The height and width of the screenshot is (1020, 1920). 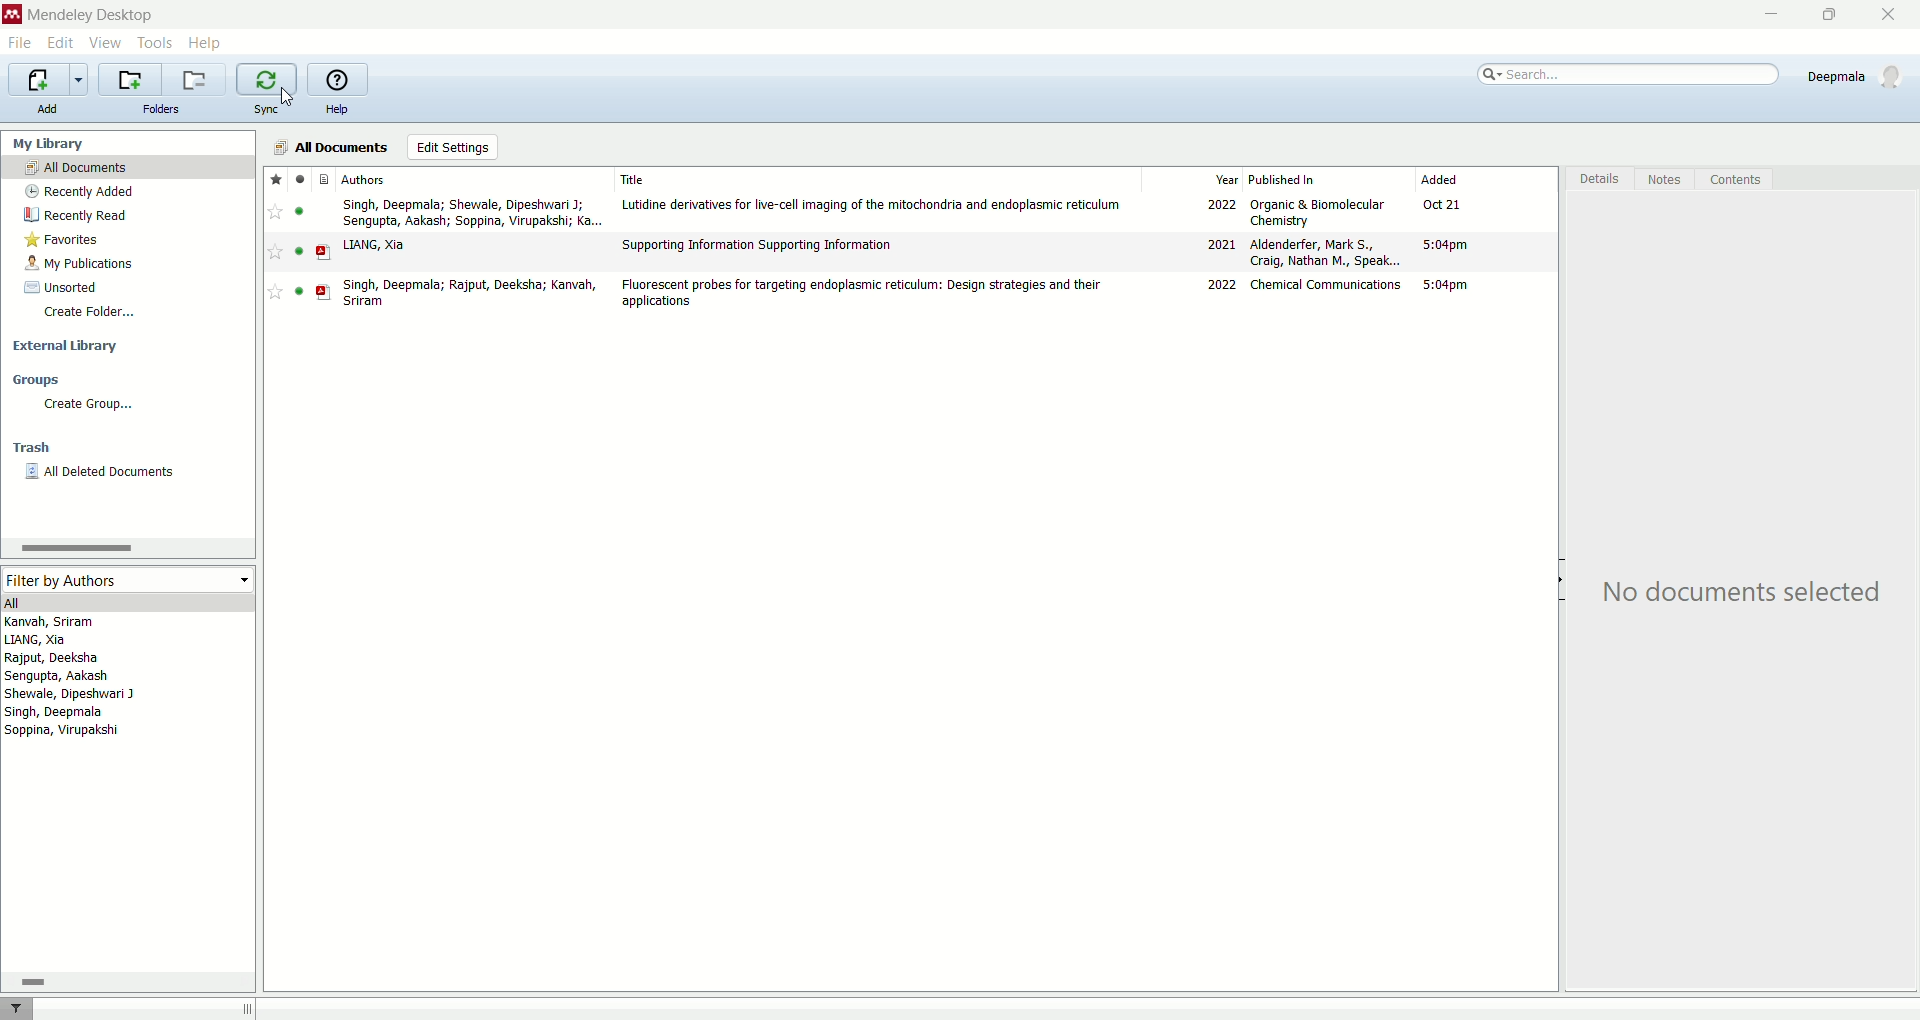 I want to click on title, so click(x=877, y=180).